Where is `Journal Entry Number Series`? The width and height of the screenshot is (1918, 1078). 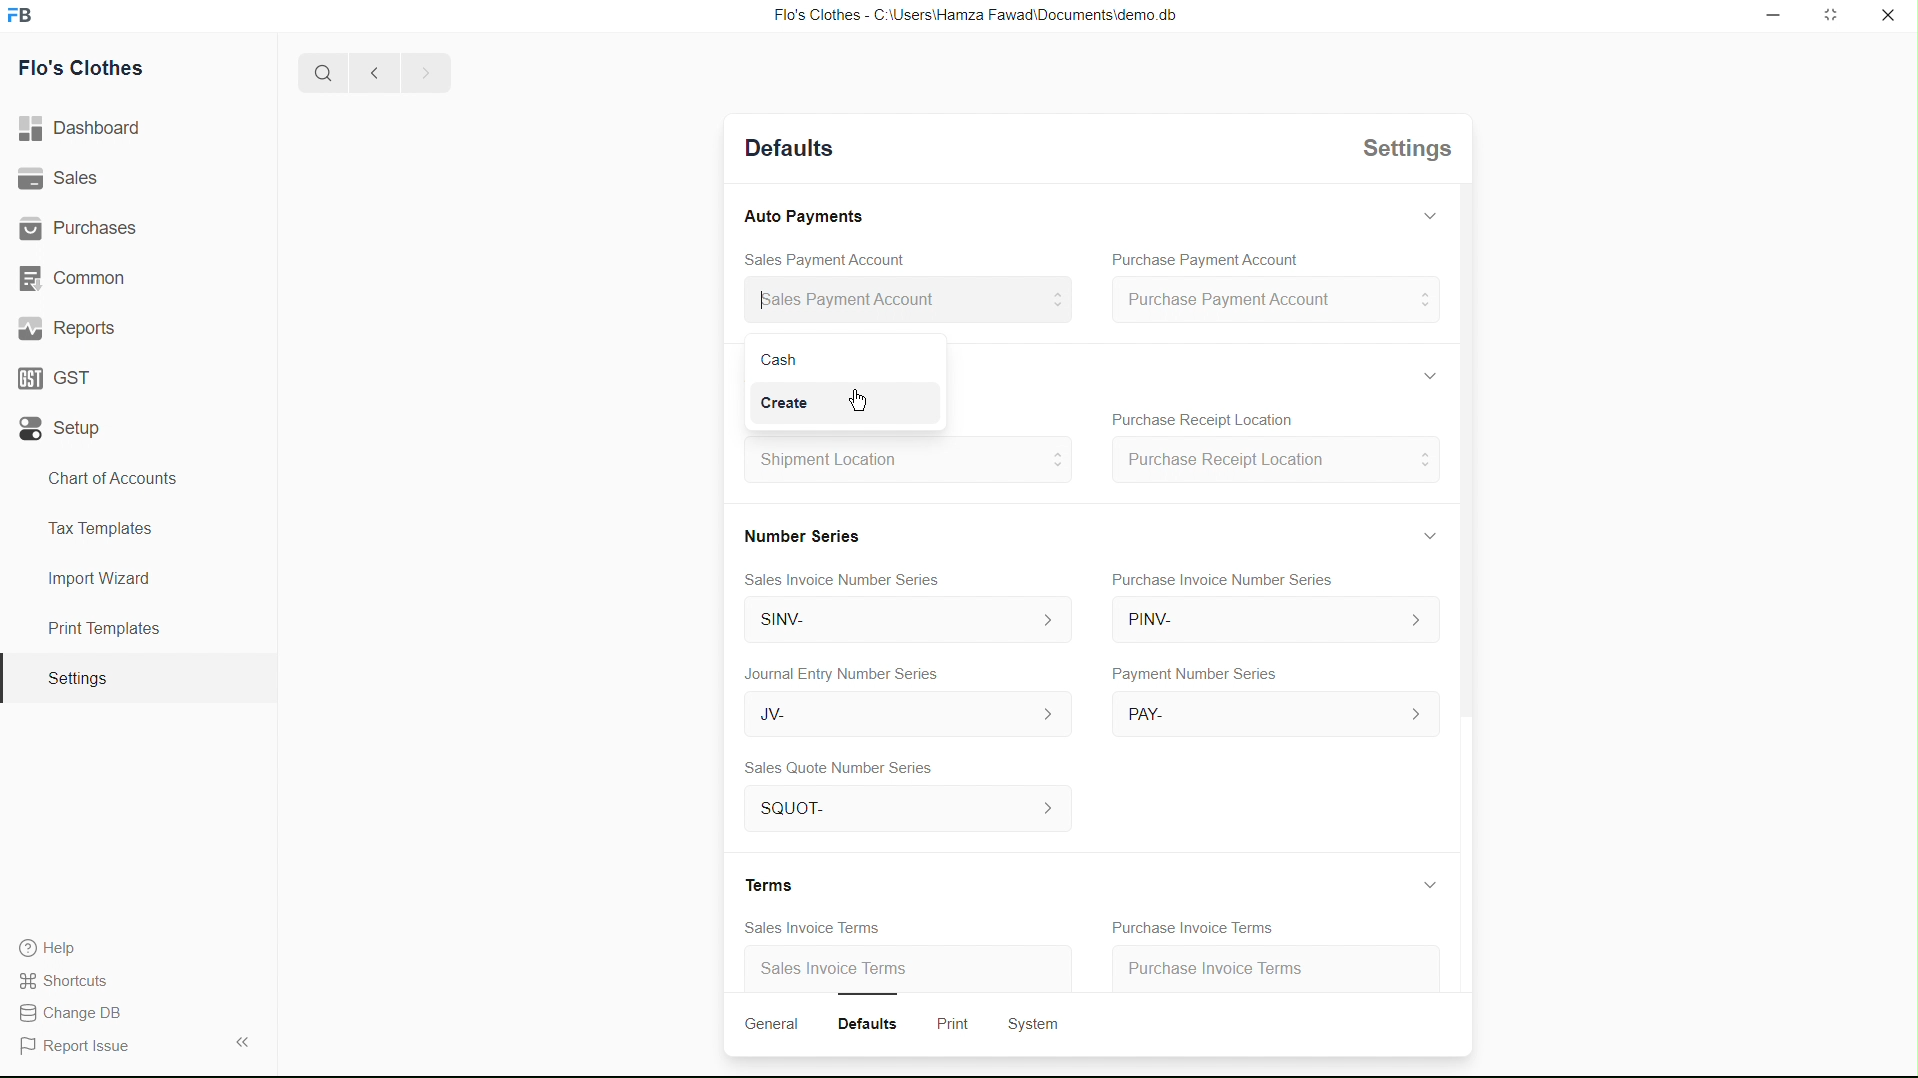
Journal Entry Number Series is located at coordinates (837, 675).